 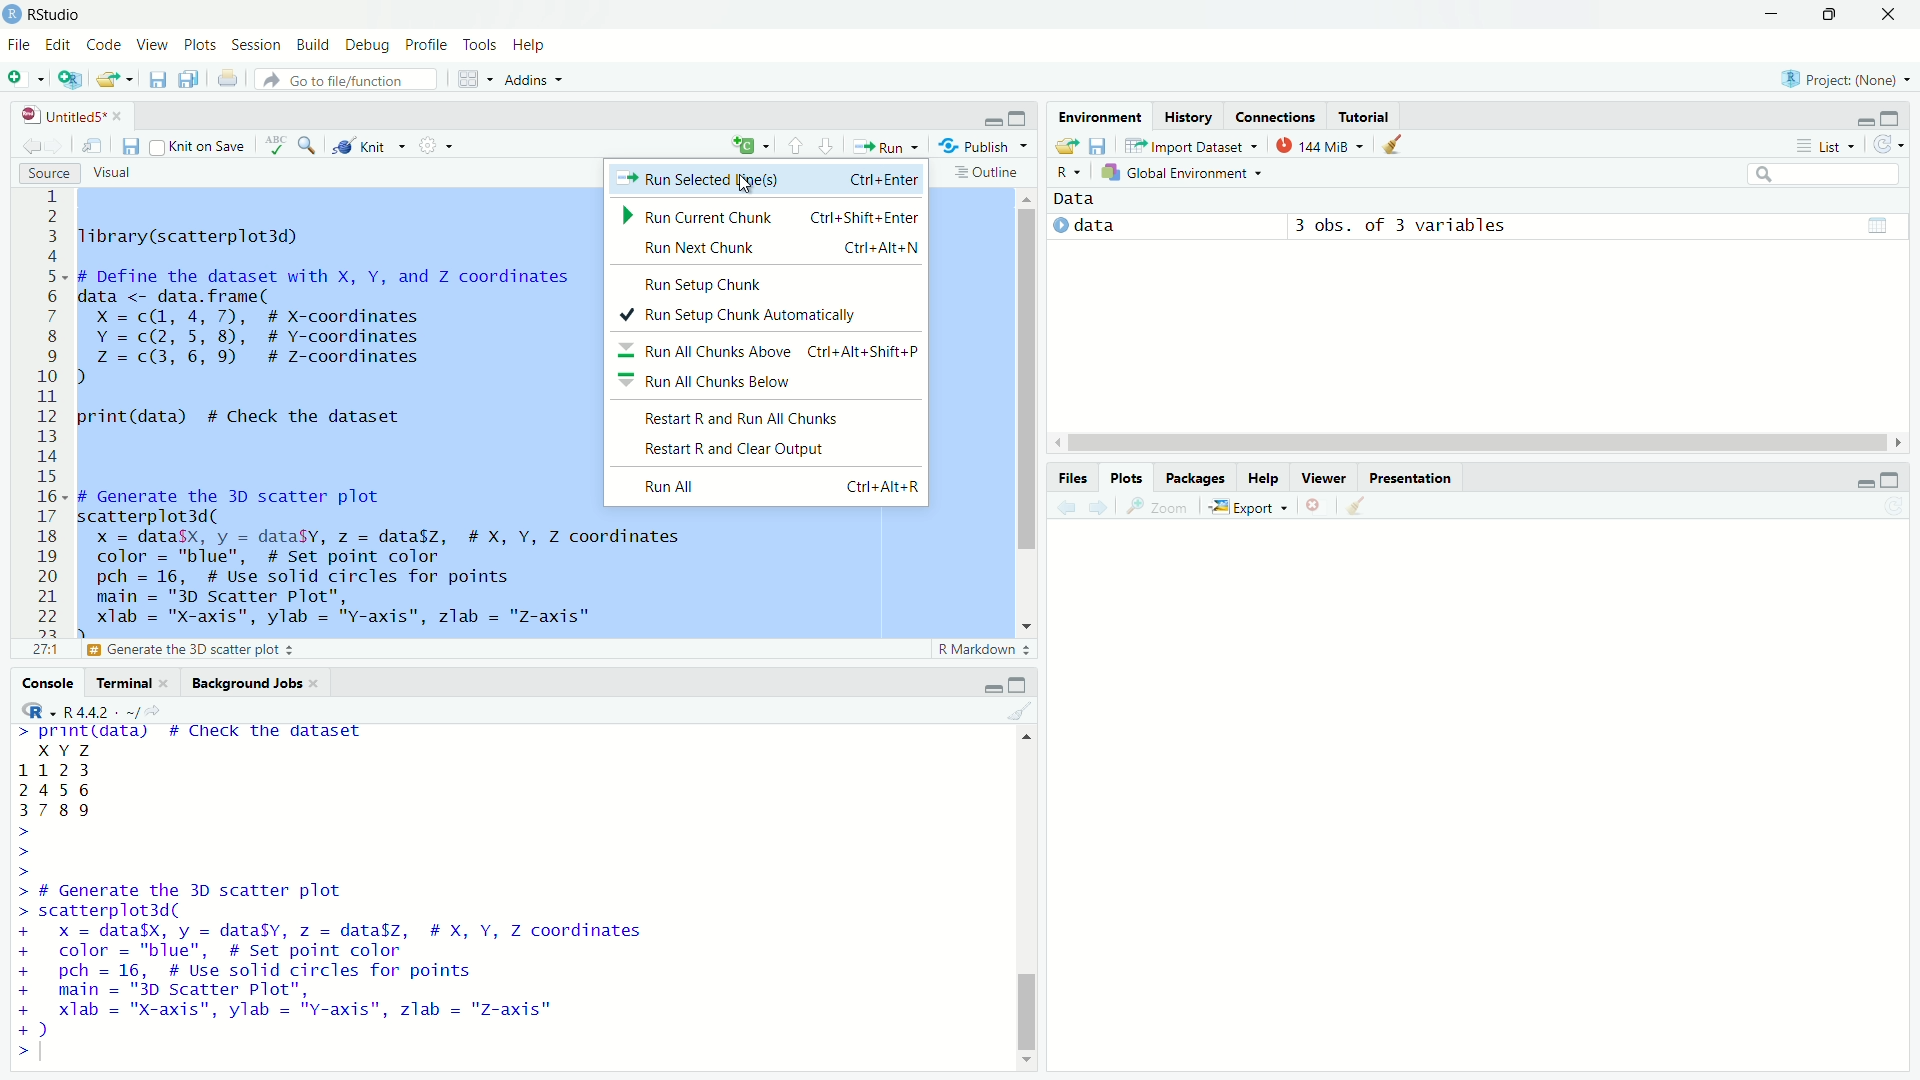 I want to click on scatterplot3d(x = datasx, y = dataSy, z = data$z, # X, Y, Z coordinatescolor = "blue", # Set point colorpch = 16, # Use solid circles for pointsmain = "3D Scatter Plot",xlab = "X-axis", ylab = "Y-axis", zlab = "Z-axis", so click(x=404, y=571).